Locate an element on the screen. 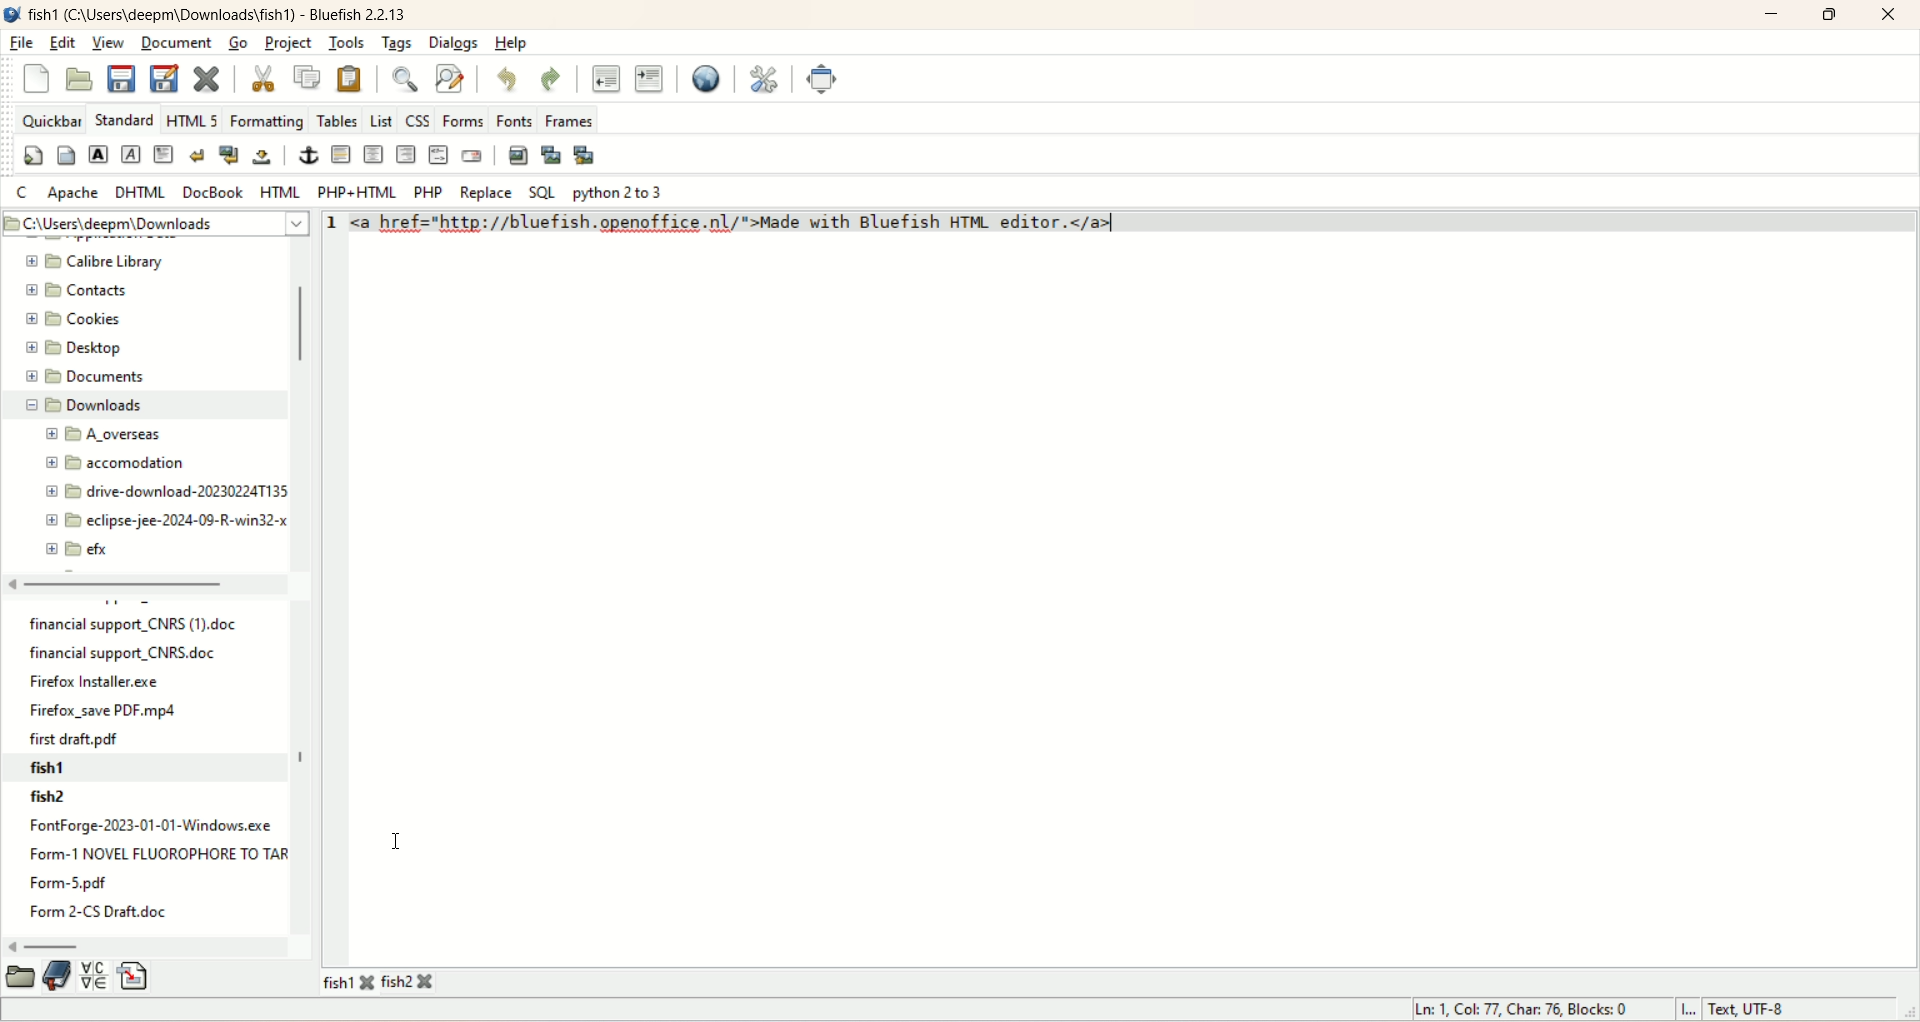 This screenshot has width=1920, height=1022. horizontal scroll bar is located at coordinates (148, 946).